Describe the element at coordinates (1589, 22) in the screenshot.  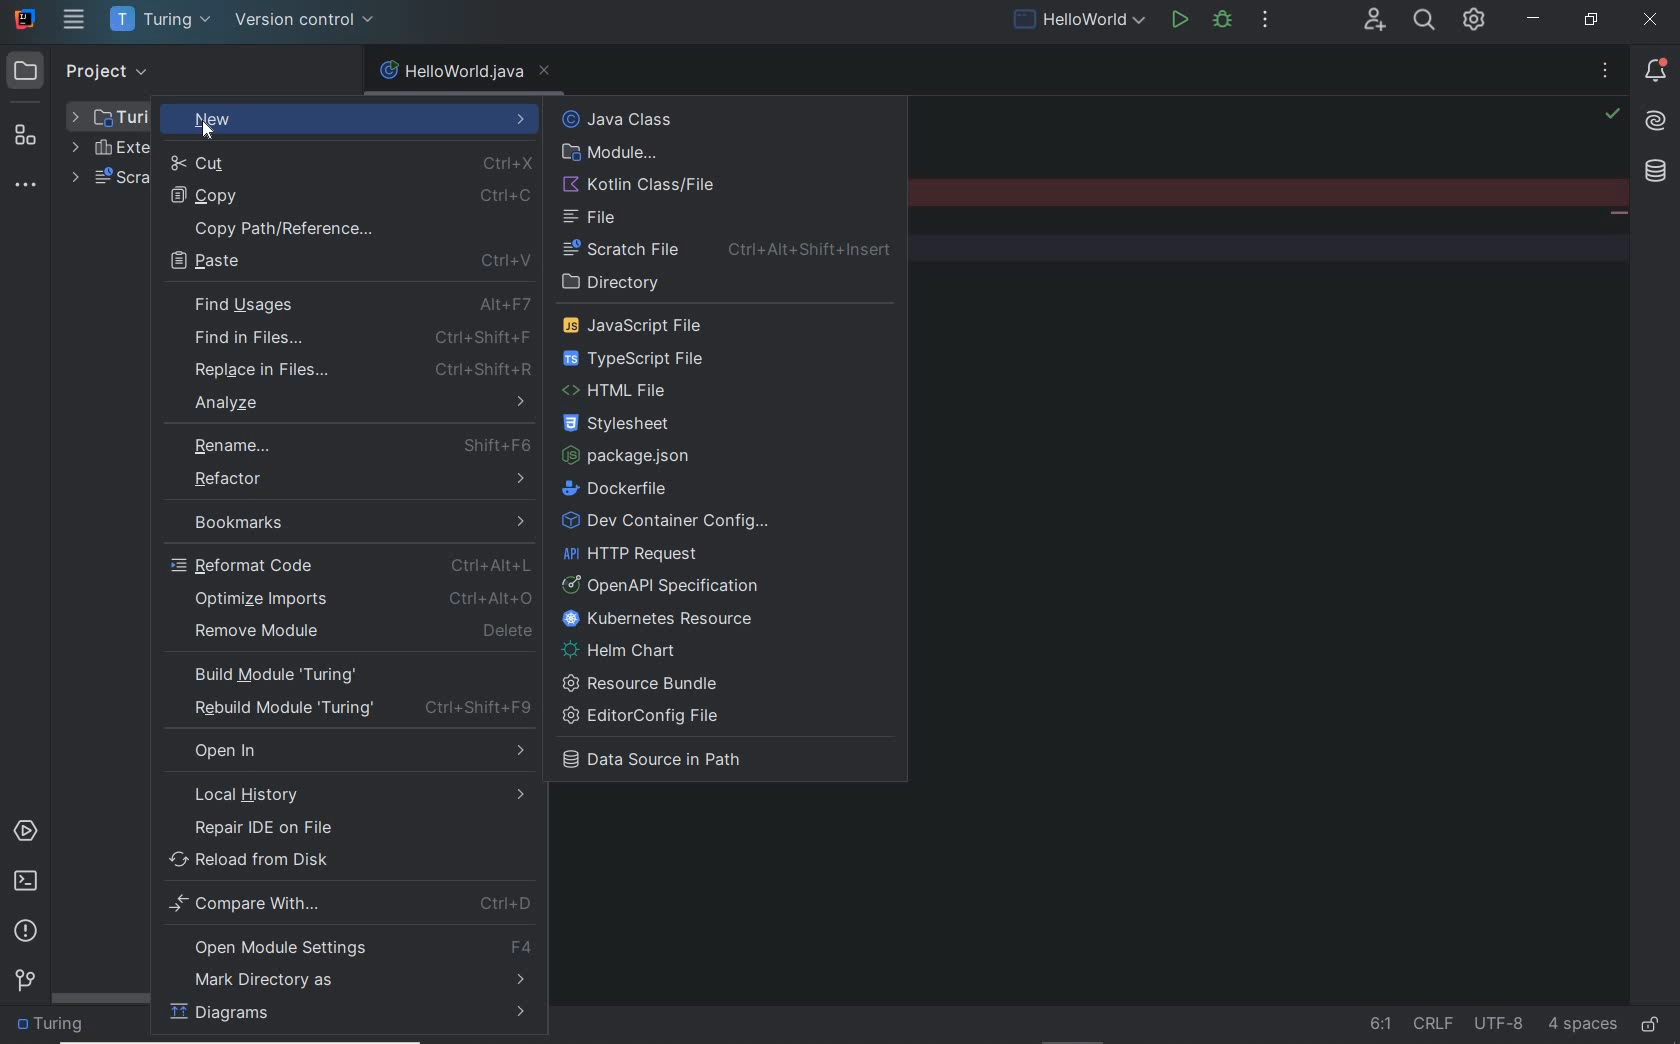
I see `RESTORE DOWN` at that location.